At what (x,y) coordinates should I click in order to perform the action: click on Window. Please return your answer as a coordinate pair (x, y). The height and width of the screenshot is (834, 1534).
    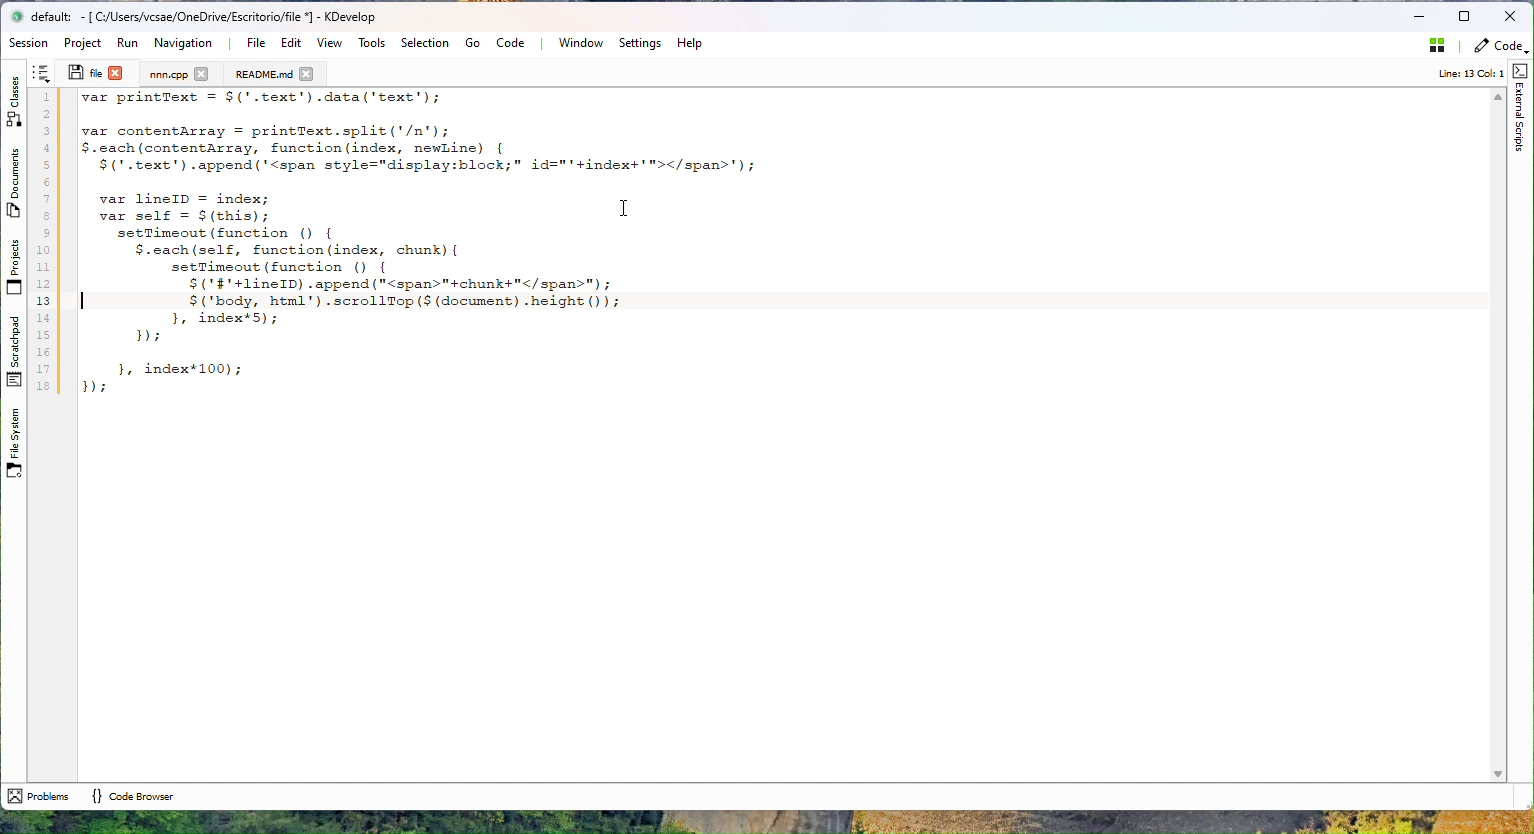
    Looking at the image, I should click on (579, 43).